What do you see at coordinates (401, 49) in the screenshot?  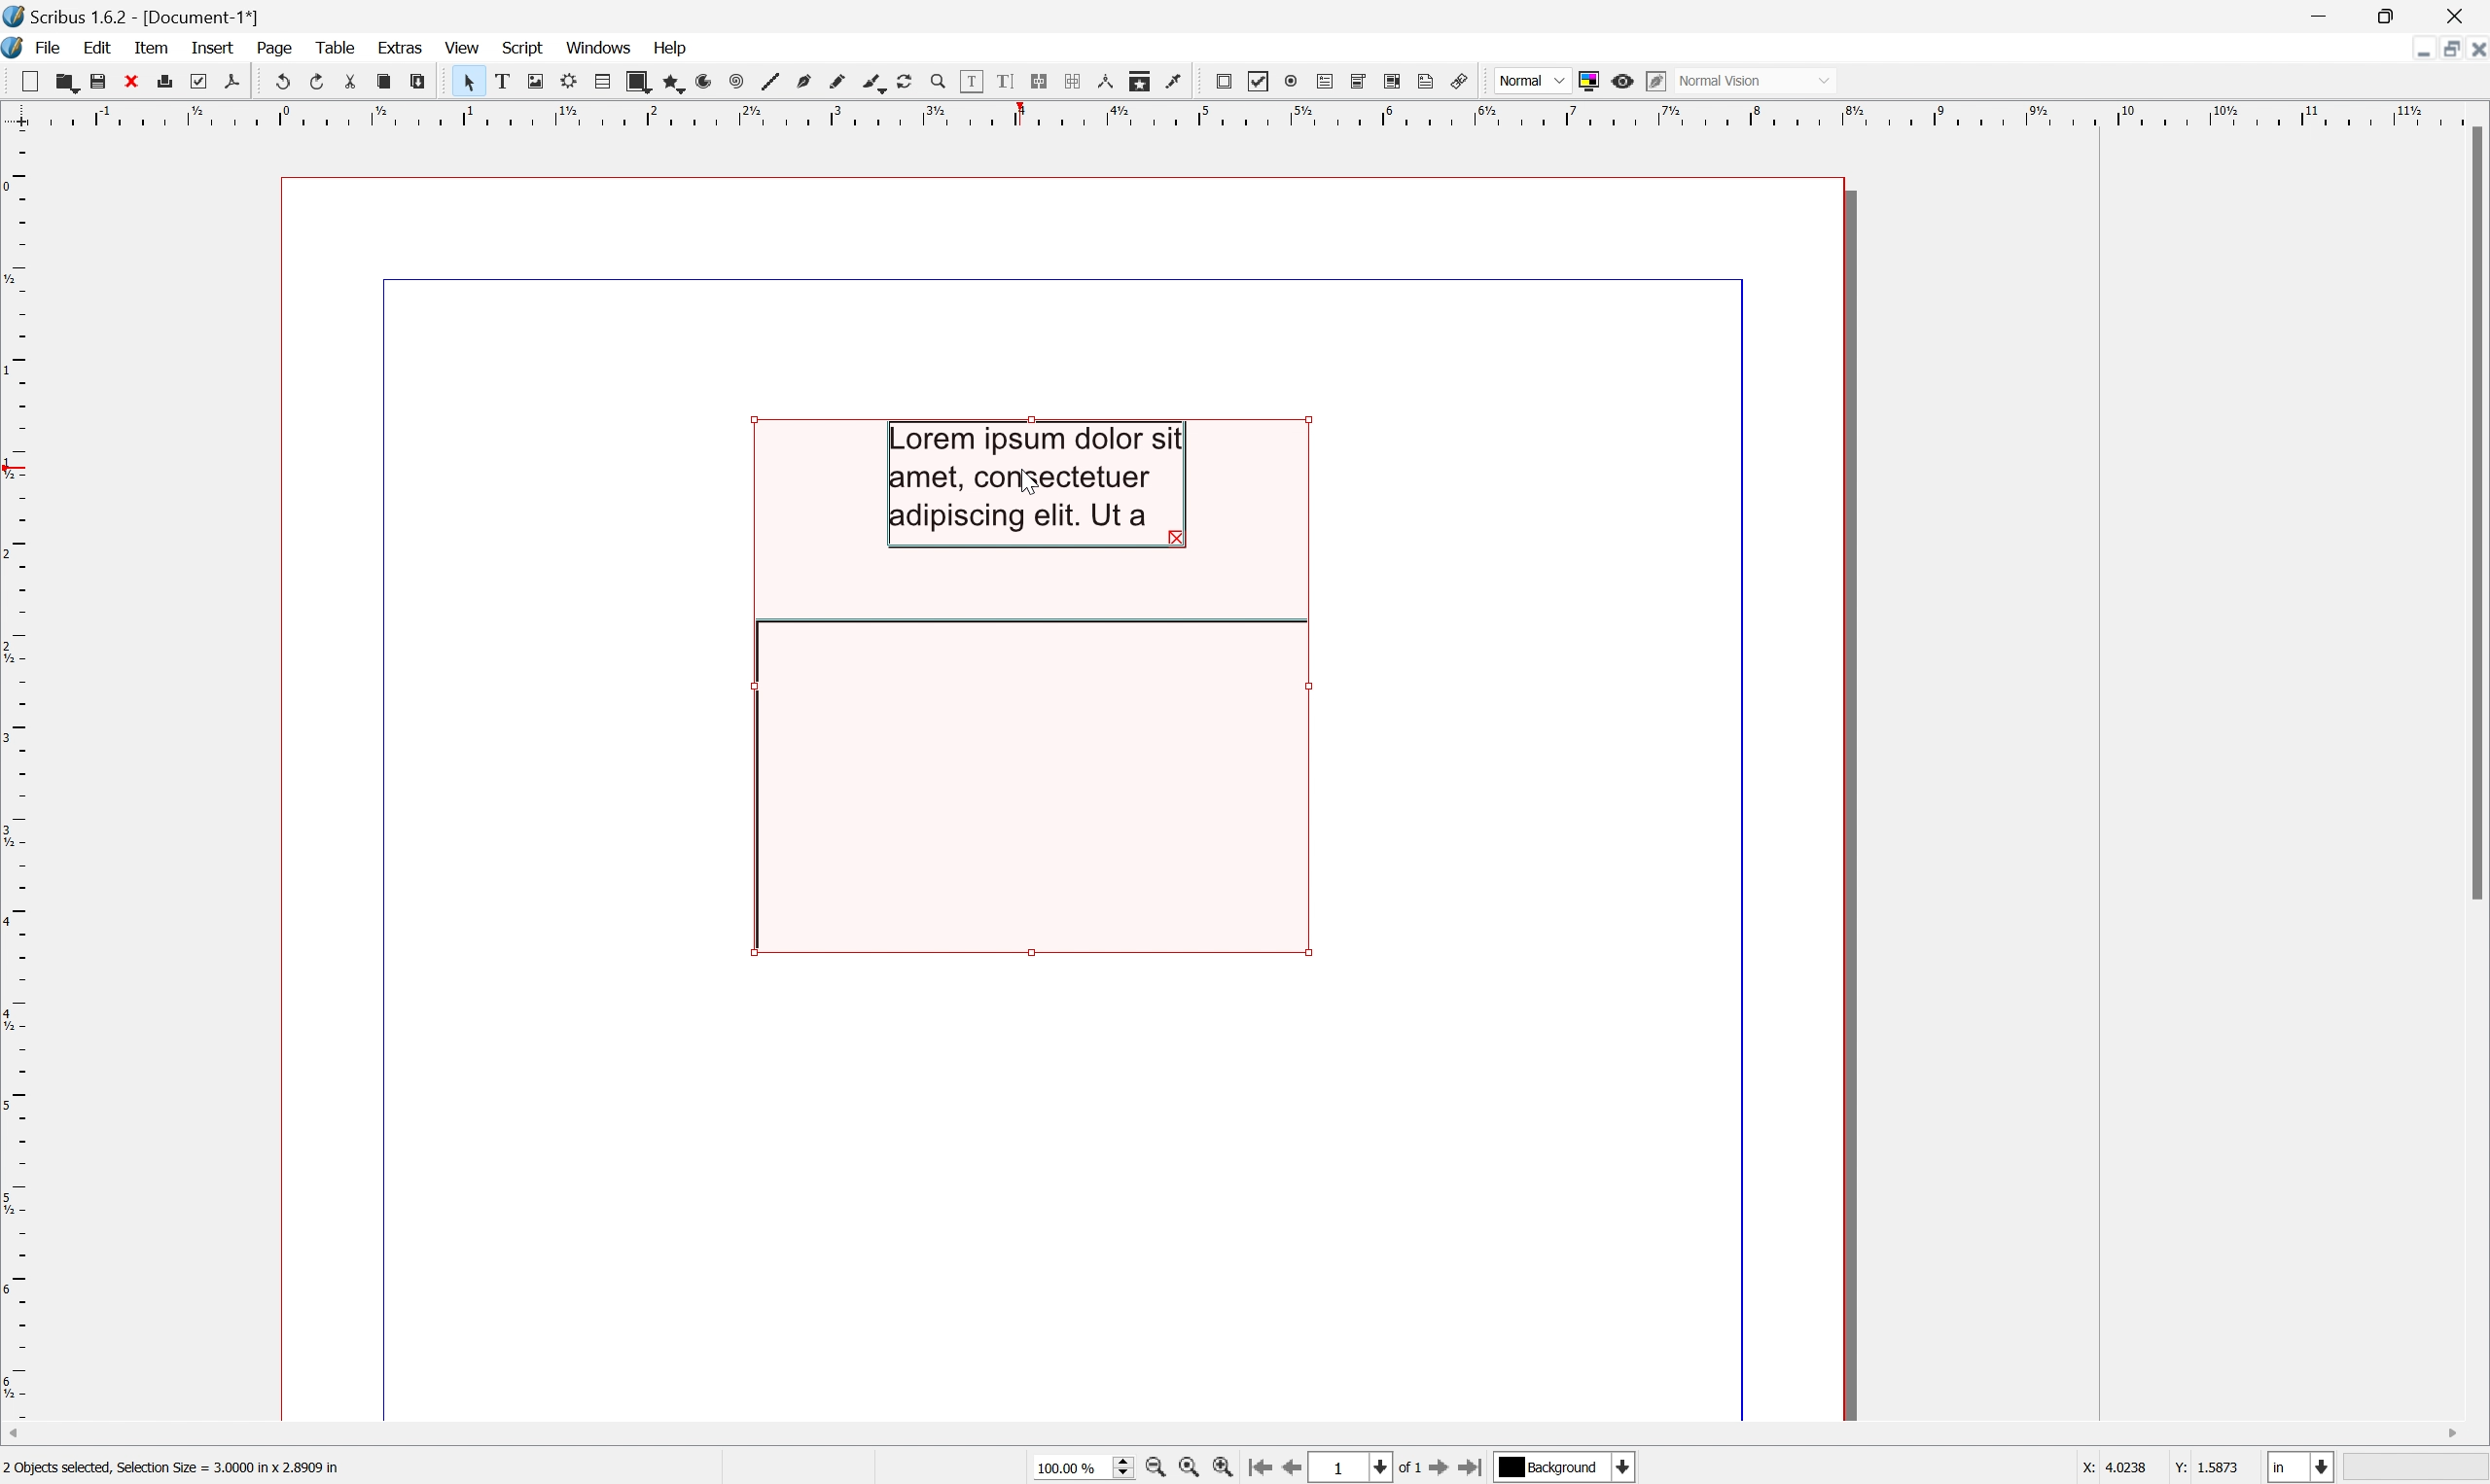 I see `Extras` at bounding box center [401, 49].